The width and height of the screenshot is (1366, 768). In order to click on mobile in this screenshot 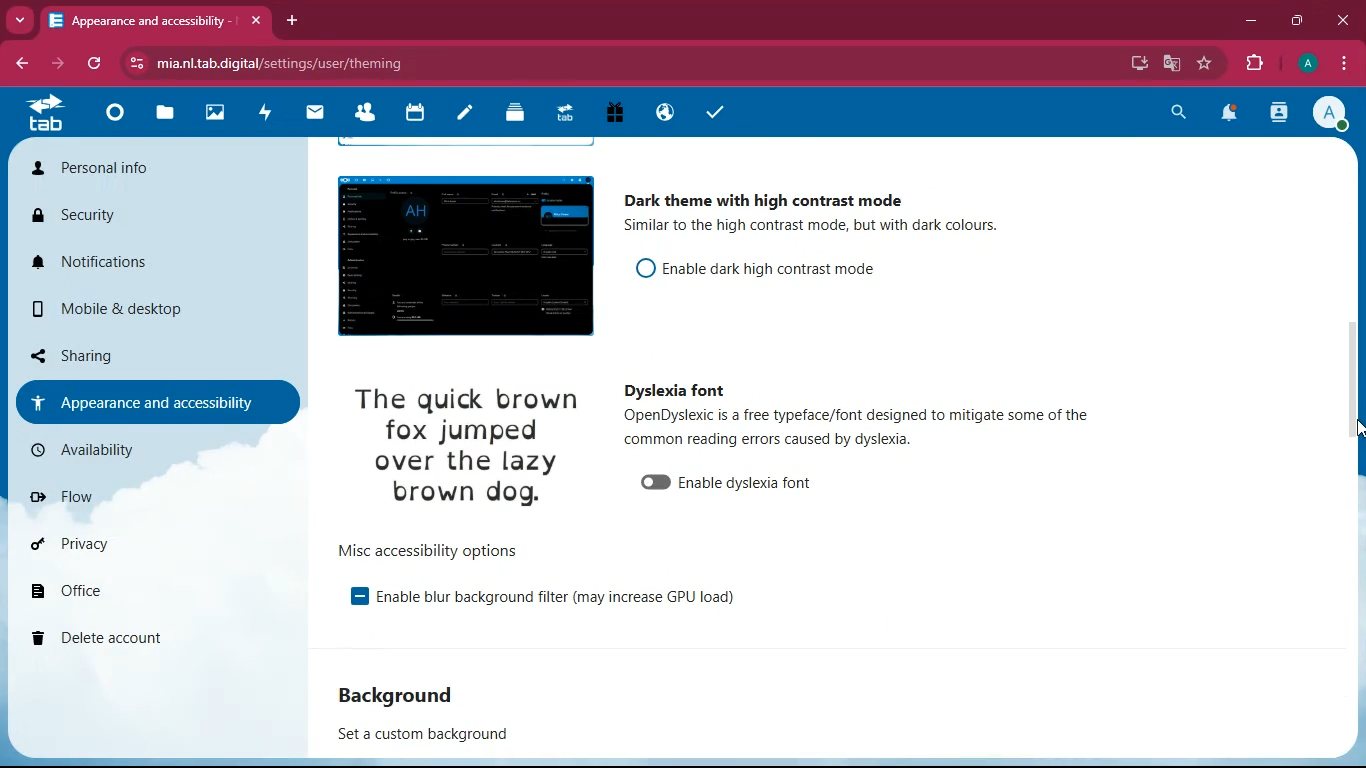, I will do `click(137, 308)`.